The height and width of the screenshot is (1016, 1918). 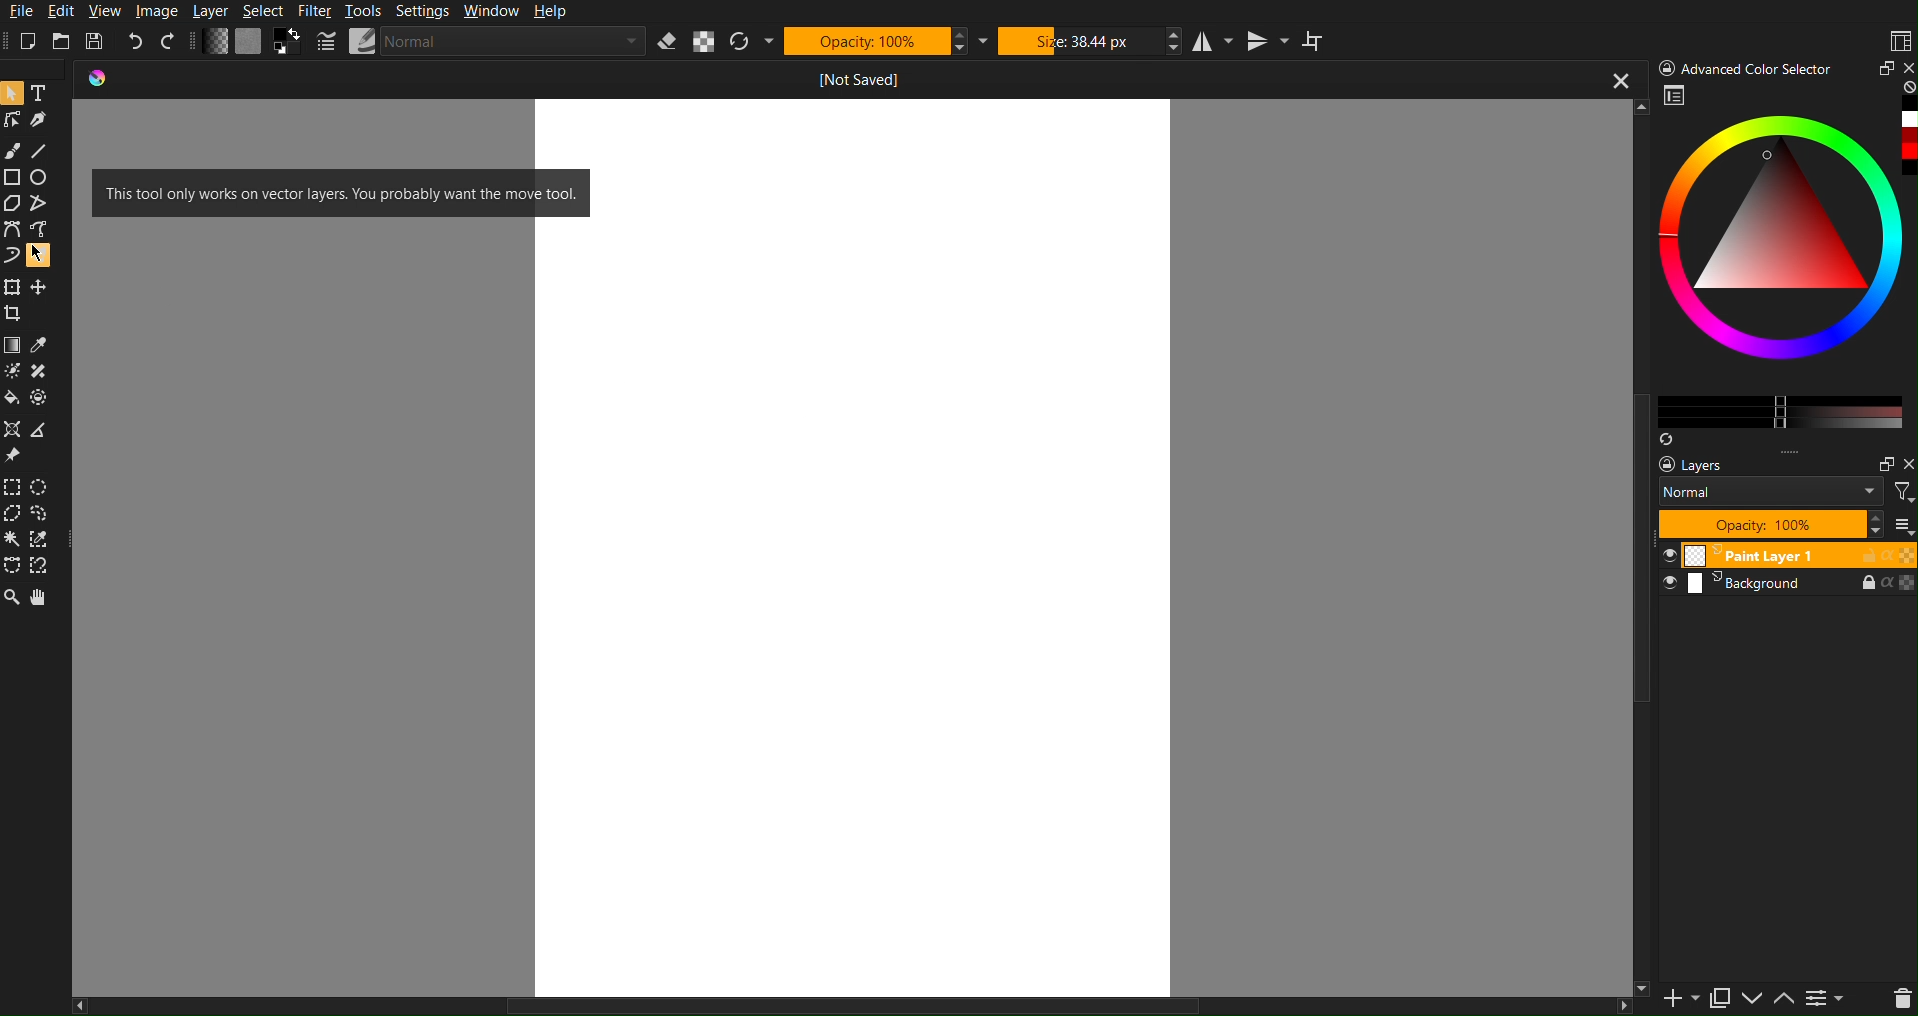 I want to click on Gradient, so click(x=13, y=343).